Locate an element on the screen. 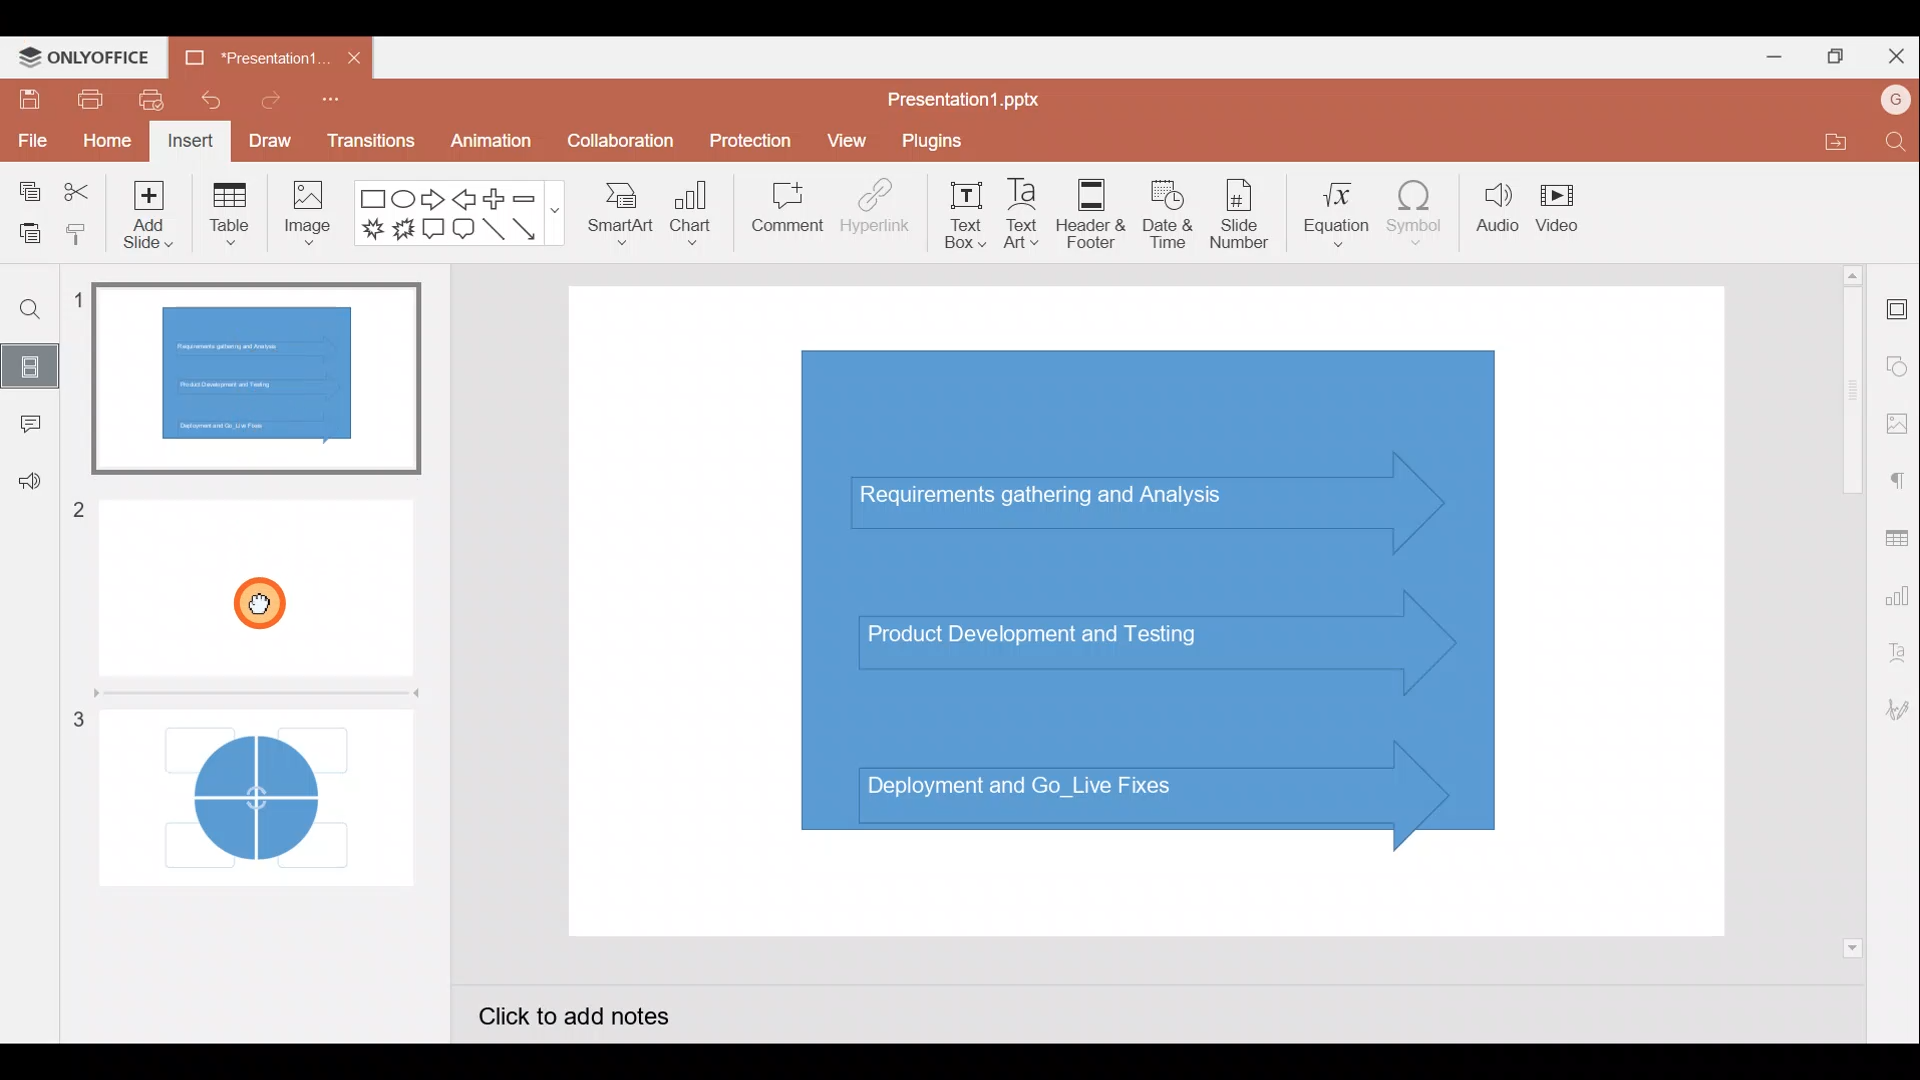  Slide 2 is located at coordinates (253, 578).